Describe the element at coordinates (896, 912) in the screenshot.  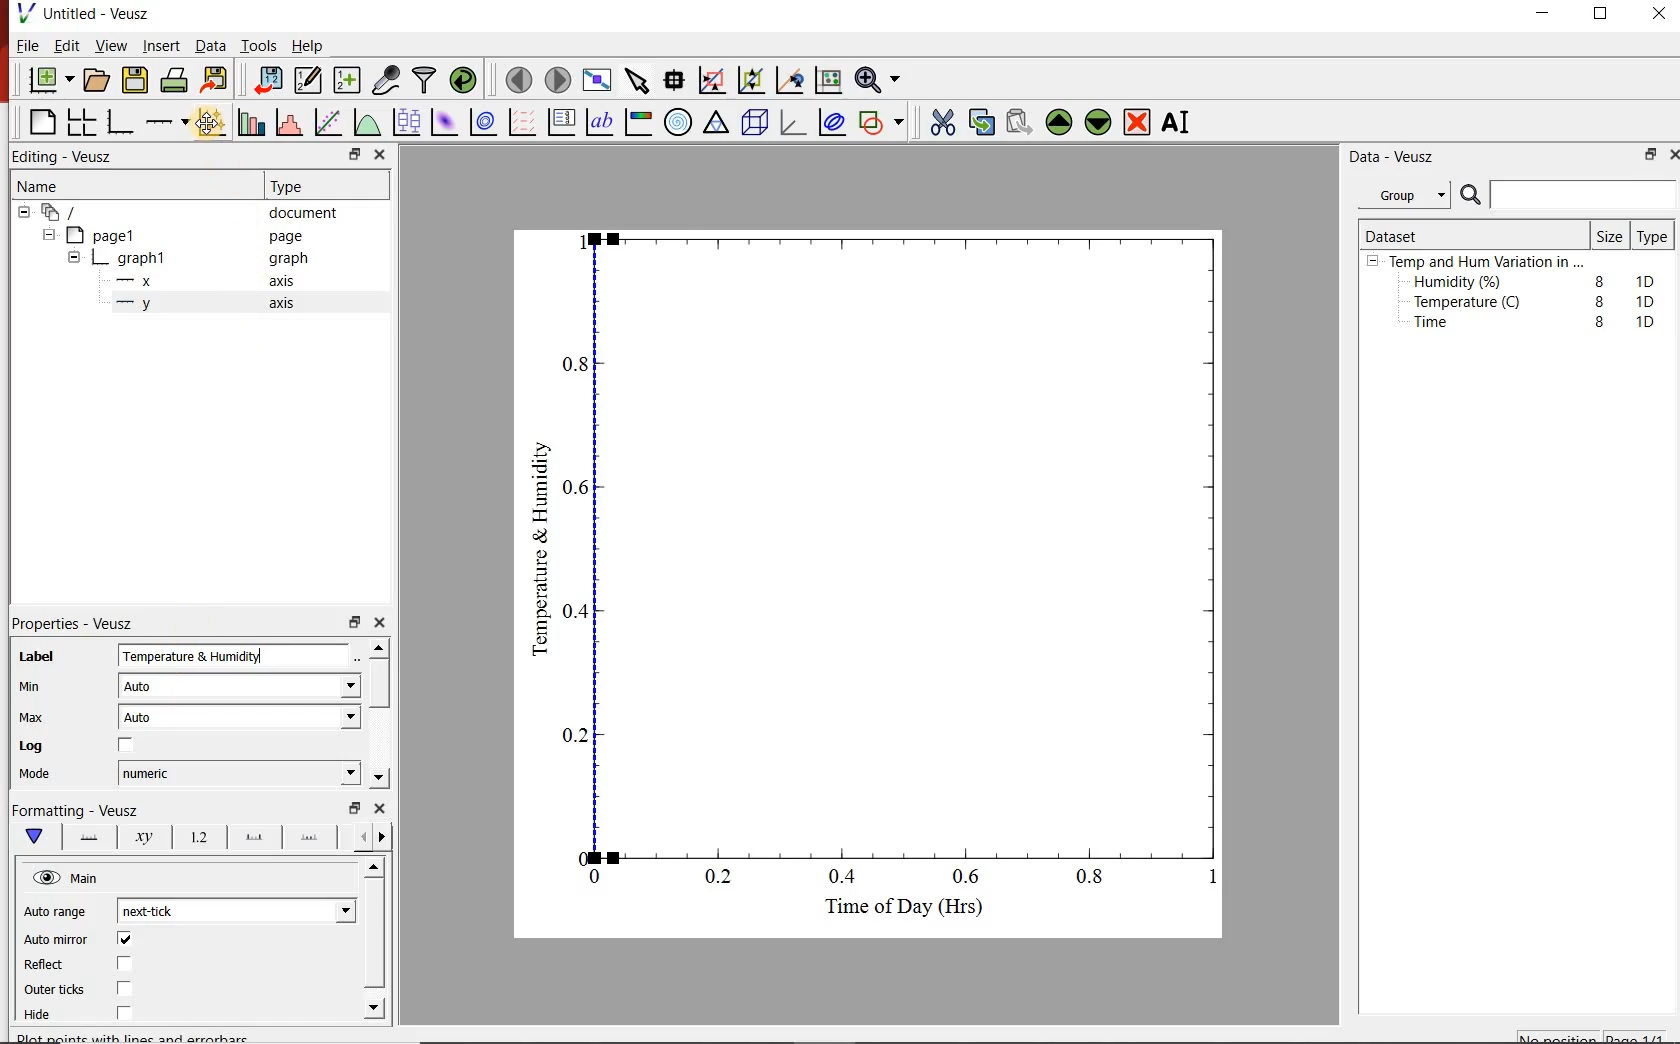
I see `Time of Day (Hrs)` at that location.